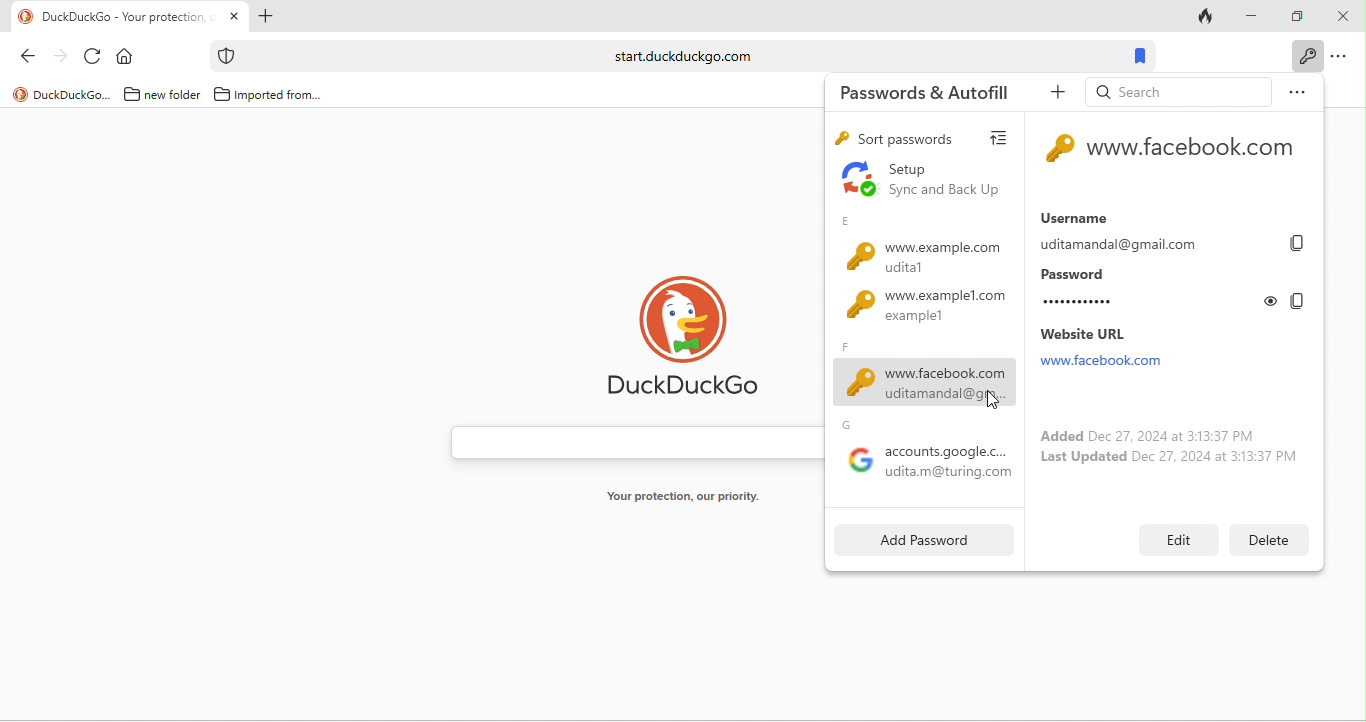 Image resolution: width=1366 pixels, height=722 pixels. What do you see at coordinates (1299, 14) in the screenshot?
I see `maximize` at bounding box center [1299, 14].